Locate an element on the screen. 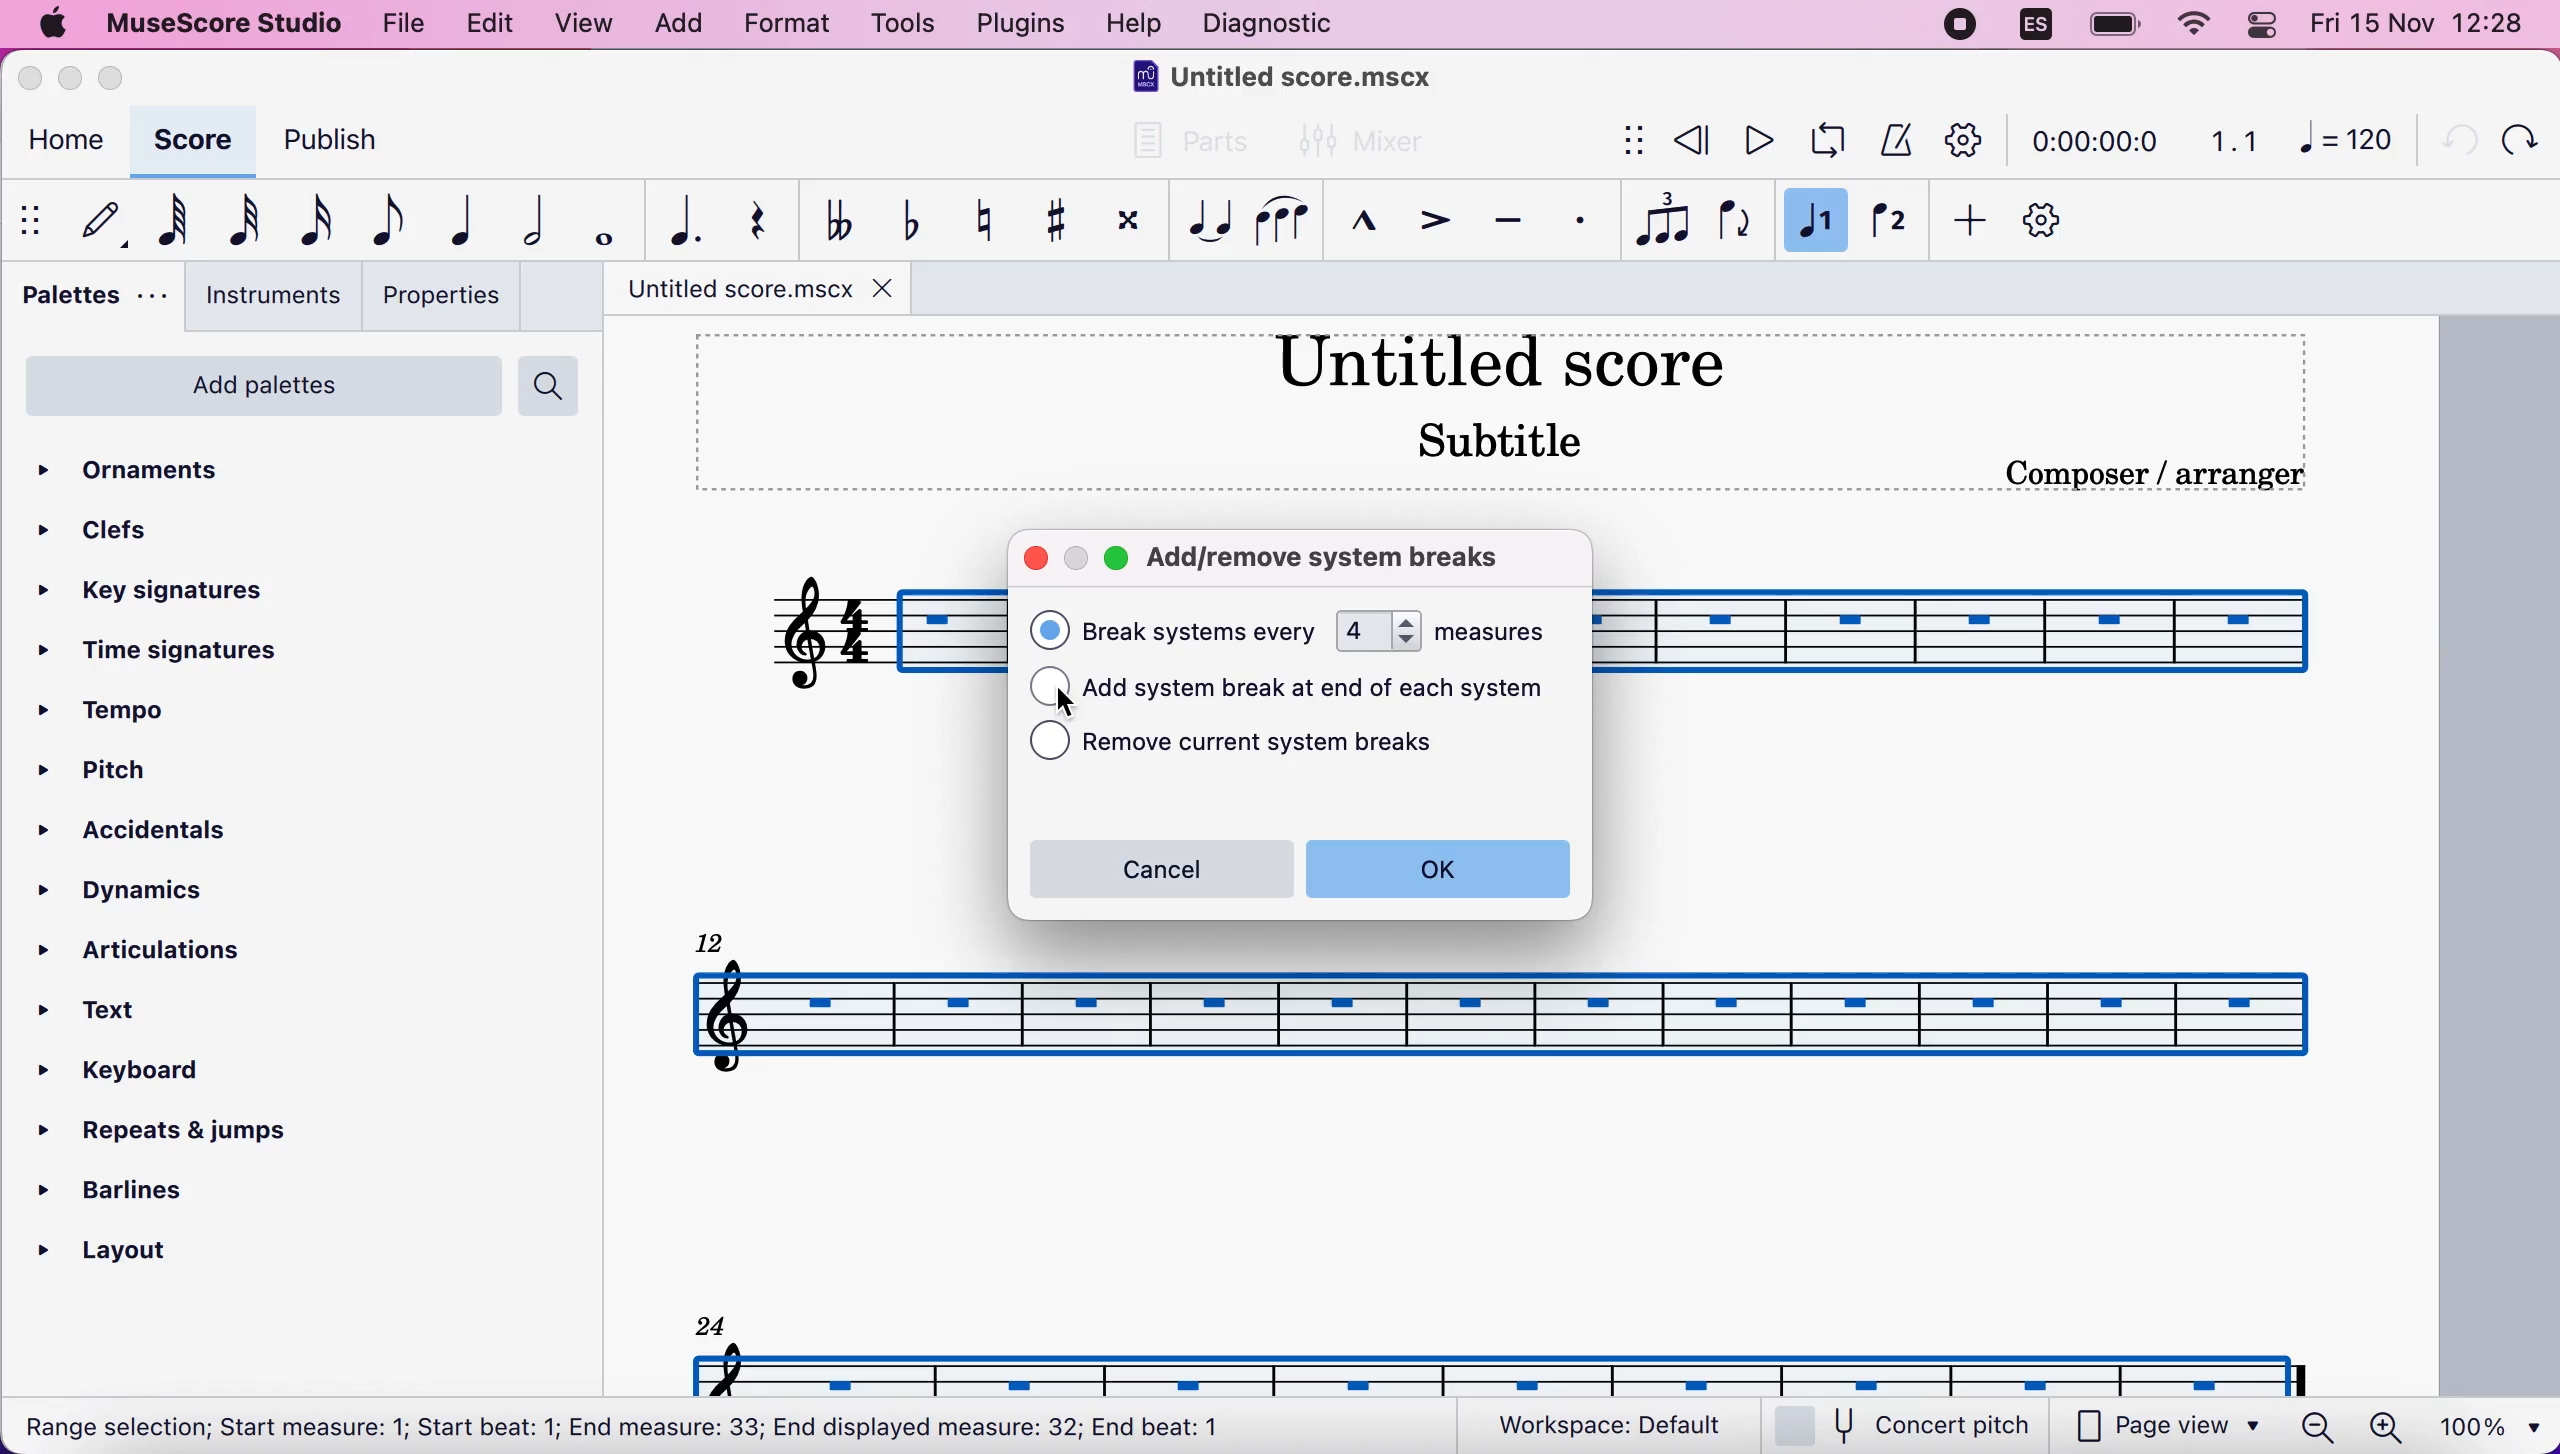 The image size is (2560, 1454). add system break at end of each system is located at coordinates (1331, 690).